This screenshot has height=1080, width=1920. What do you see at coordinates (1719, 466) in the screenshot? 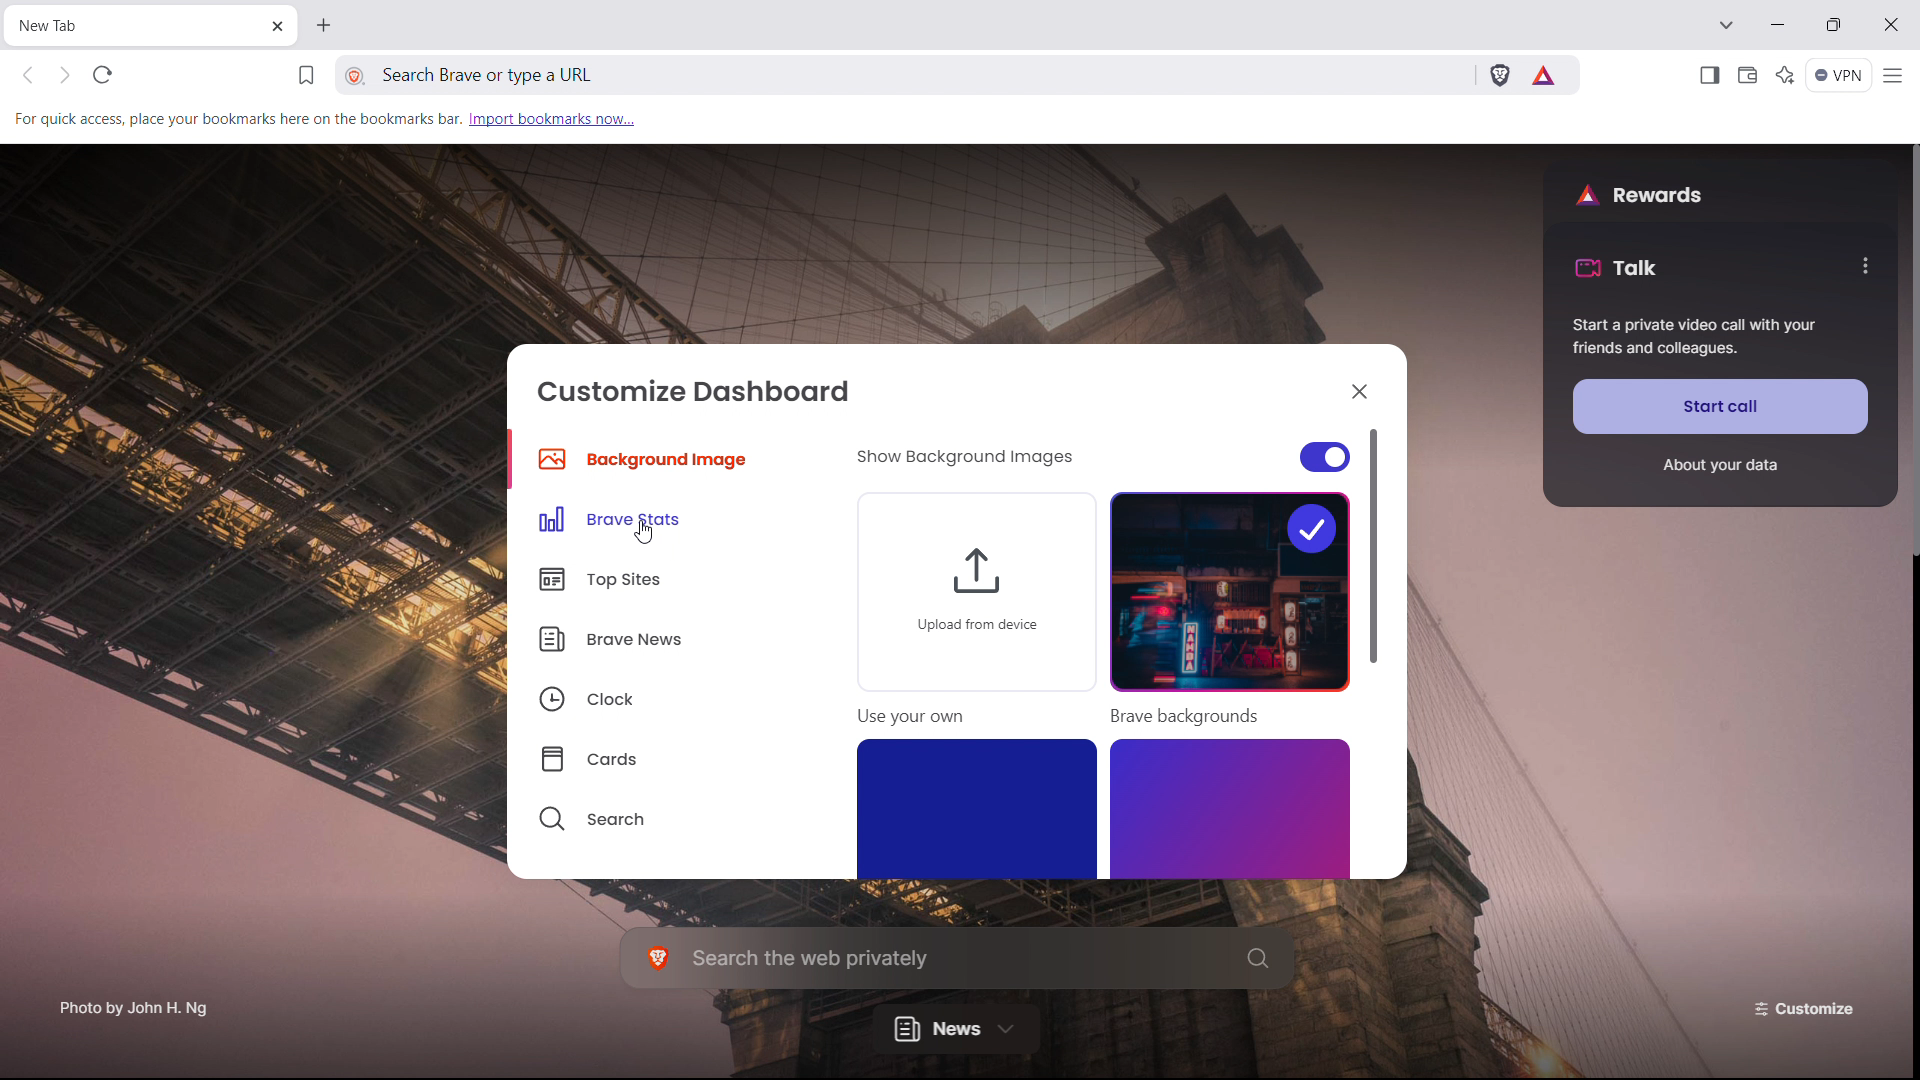
I see `about your data` at bounding box center [1719, 466].